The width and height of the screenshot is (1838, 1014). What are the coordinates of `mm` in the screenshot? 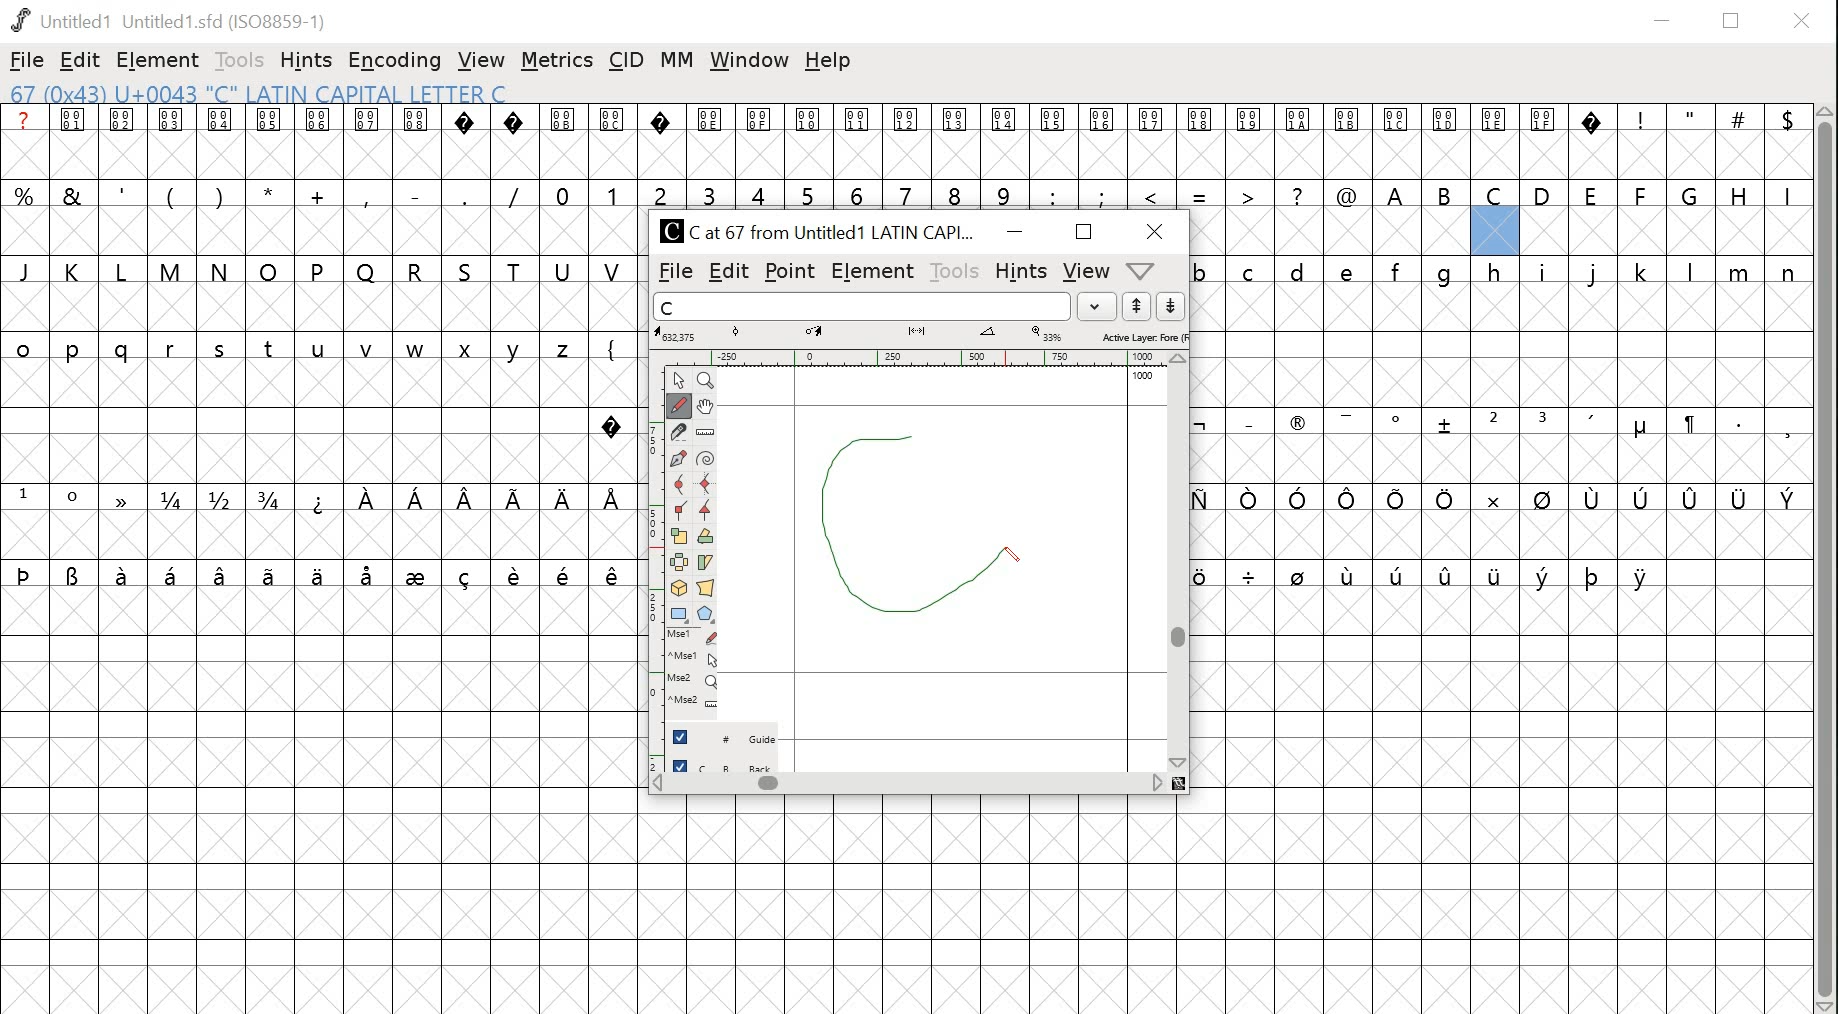 It's located at (674, 62).